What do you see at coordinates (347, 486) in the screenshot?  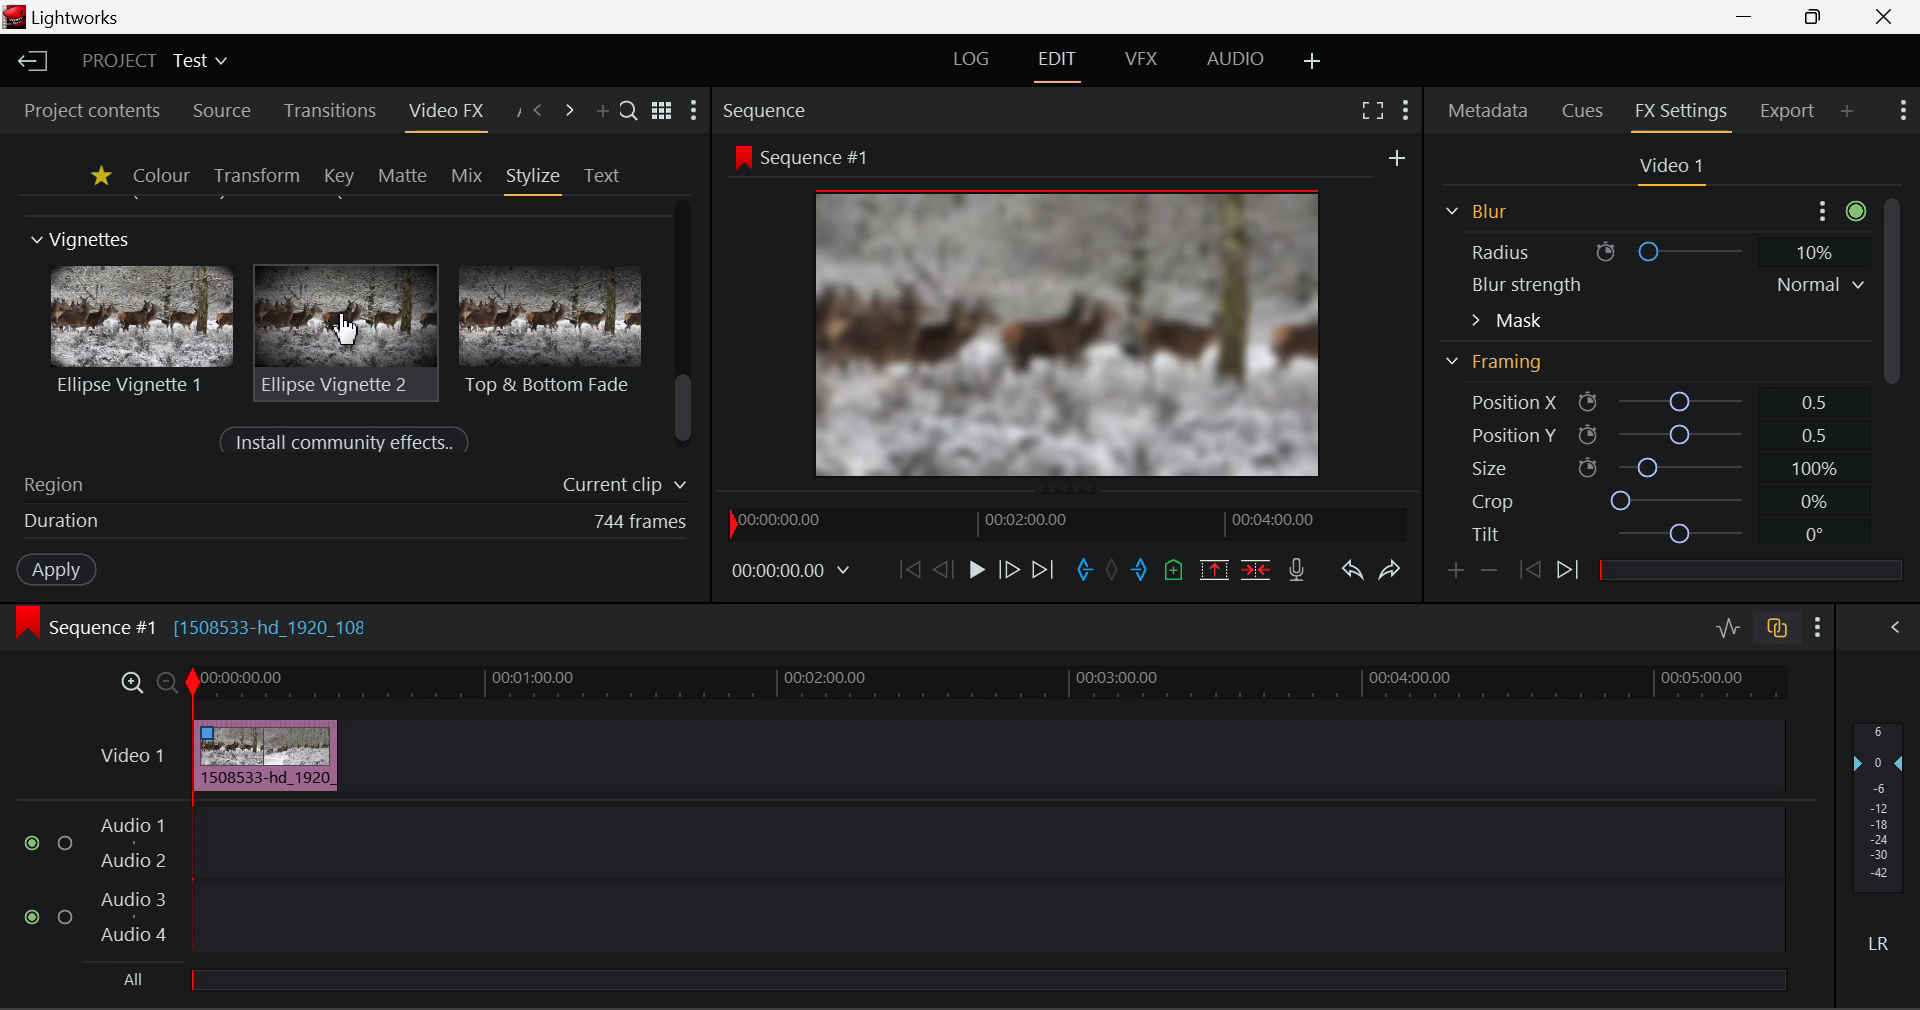 I see `Region of Effect` at bounding box center [347, 486].